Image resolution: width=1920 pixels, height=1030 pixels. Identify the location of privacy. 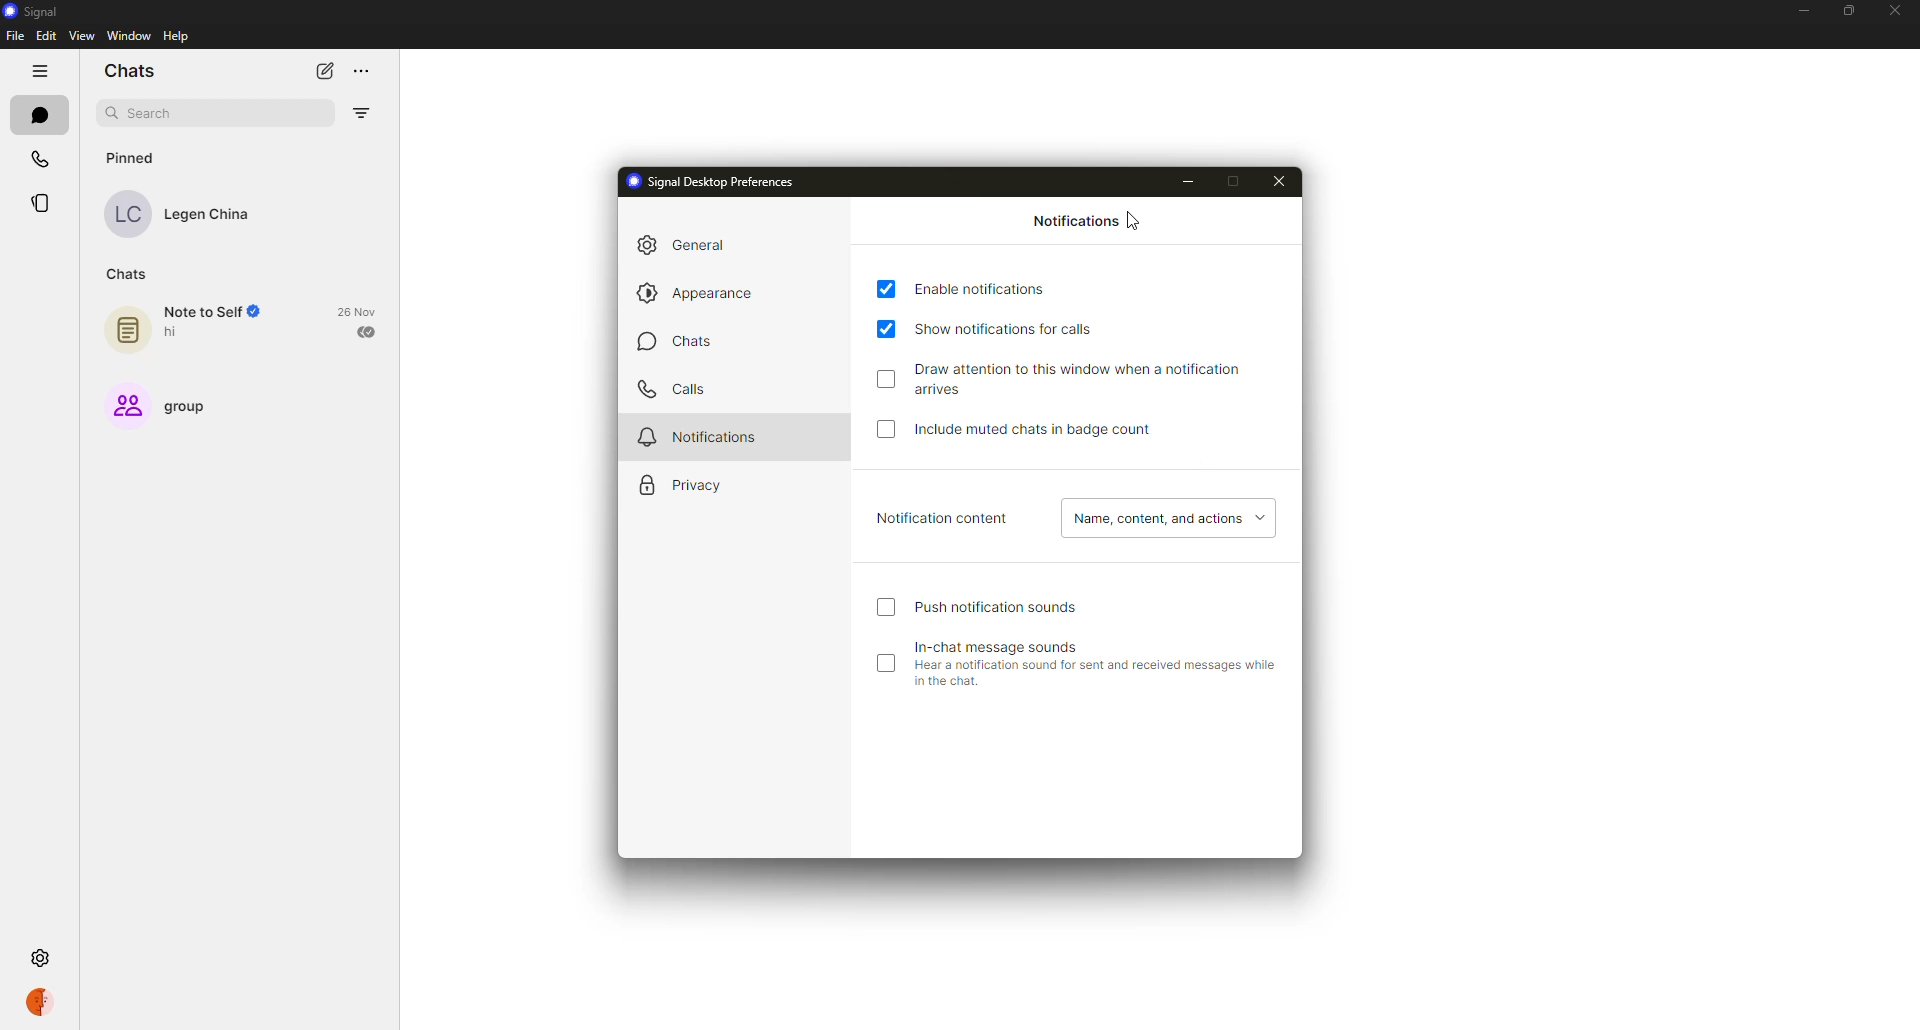
(684, 483).